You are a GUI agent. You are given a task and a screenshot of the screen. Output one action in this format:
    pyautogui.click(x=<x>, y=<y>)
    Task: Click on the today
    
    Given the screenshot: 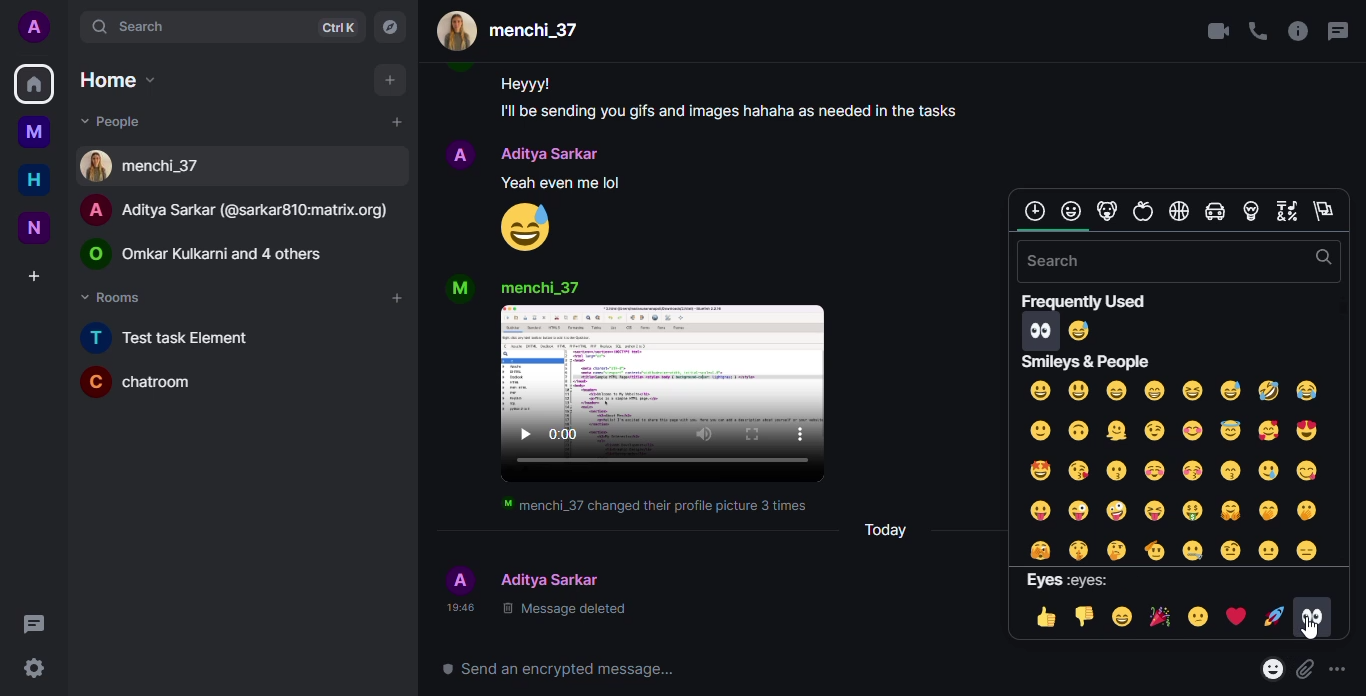 What is the action you would take?
    pyautogui.click(x=886, y=529)
    